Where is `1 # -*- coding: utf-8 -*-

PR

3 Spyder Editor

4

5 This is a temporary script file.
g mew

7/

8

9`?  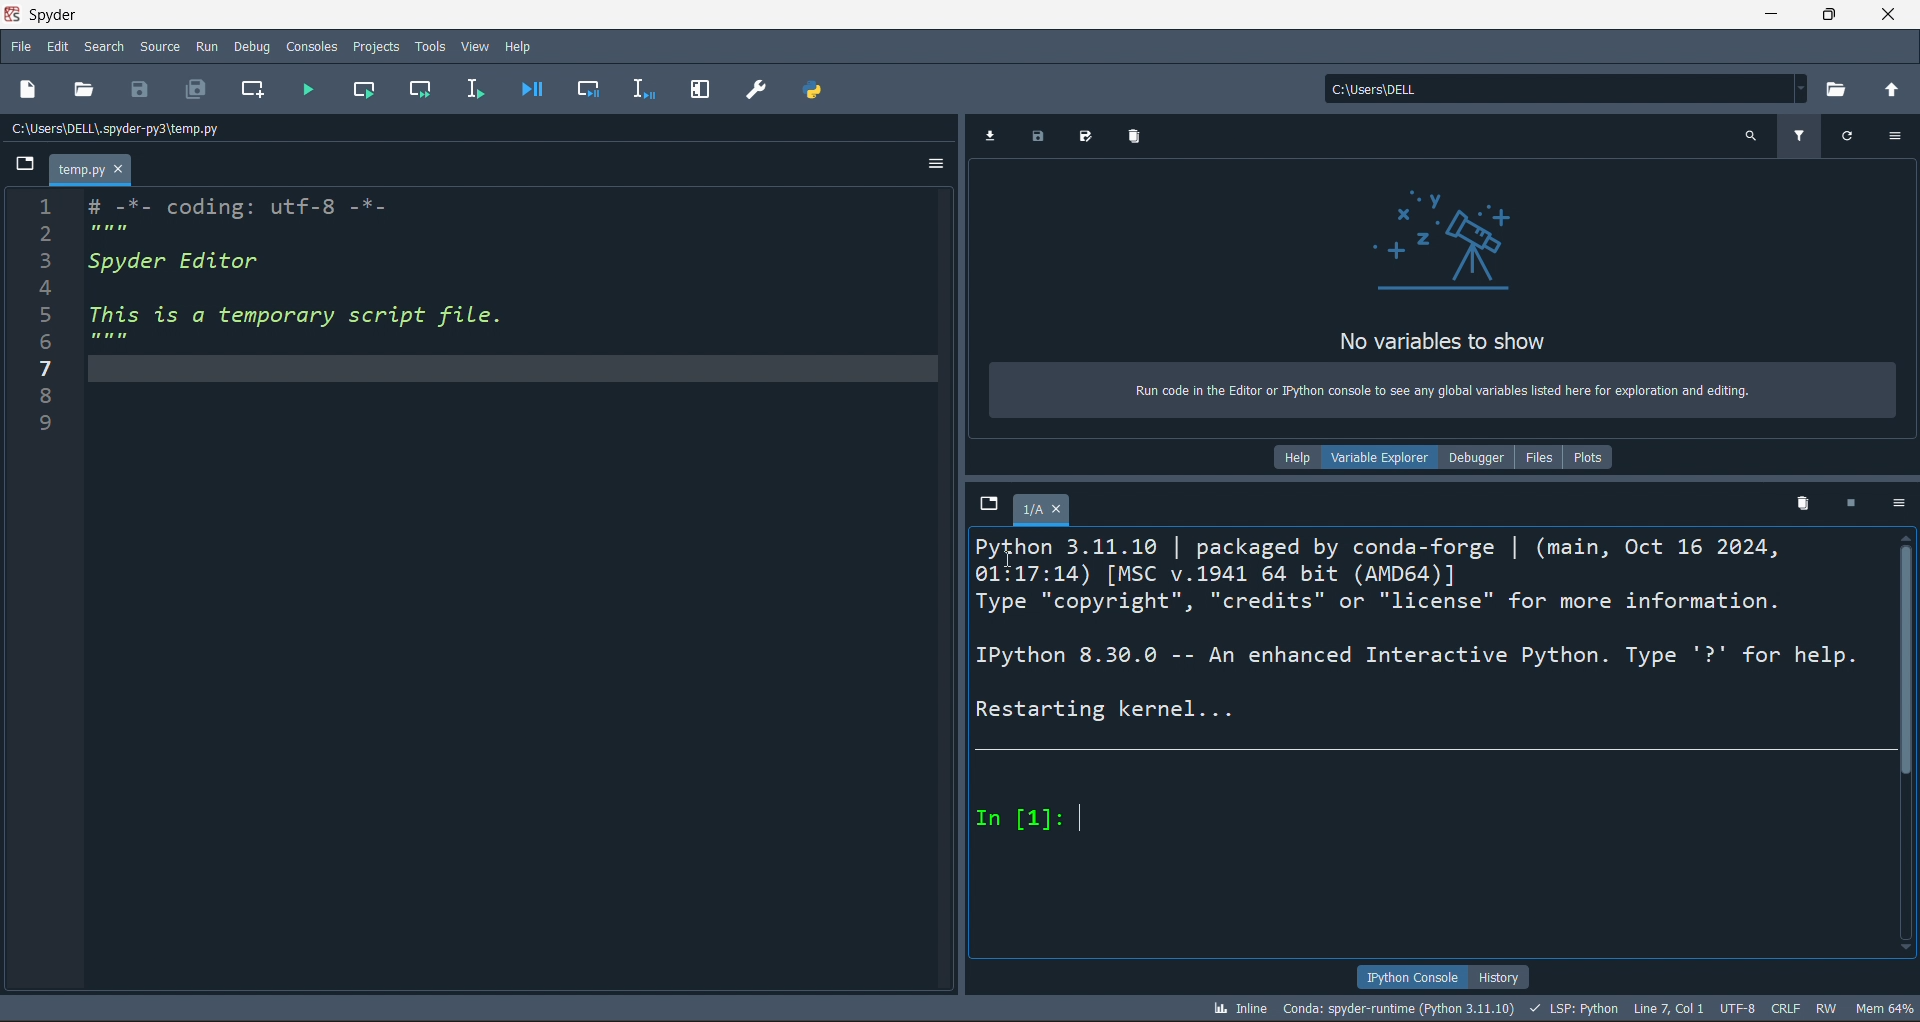 1 # -*- coding: utf-8 -*-

PR

3 Spyder Editor

4

5 This is a temporary script file.
g mew

7/

8

9 is located at coordinates (296, 321).